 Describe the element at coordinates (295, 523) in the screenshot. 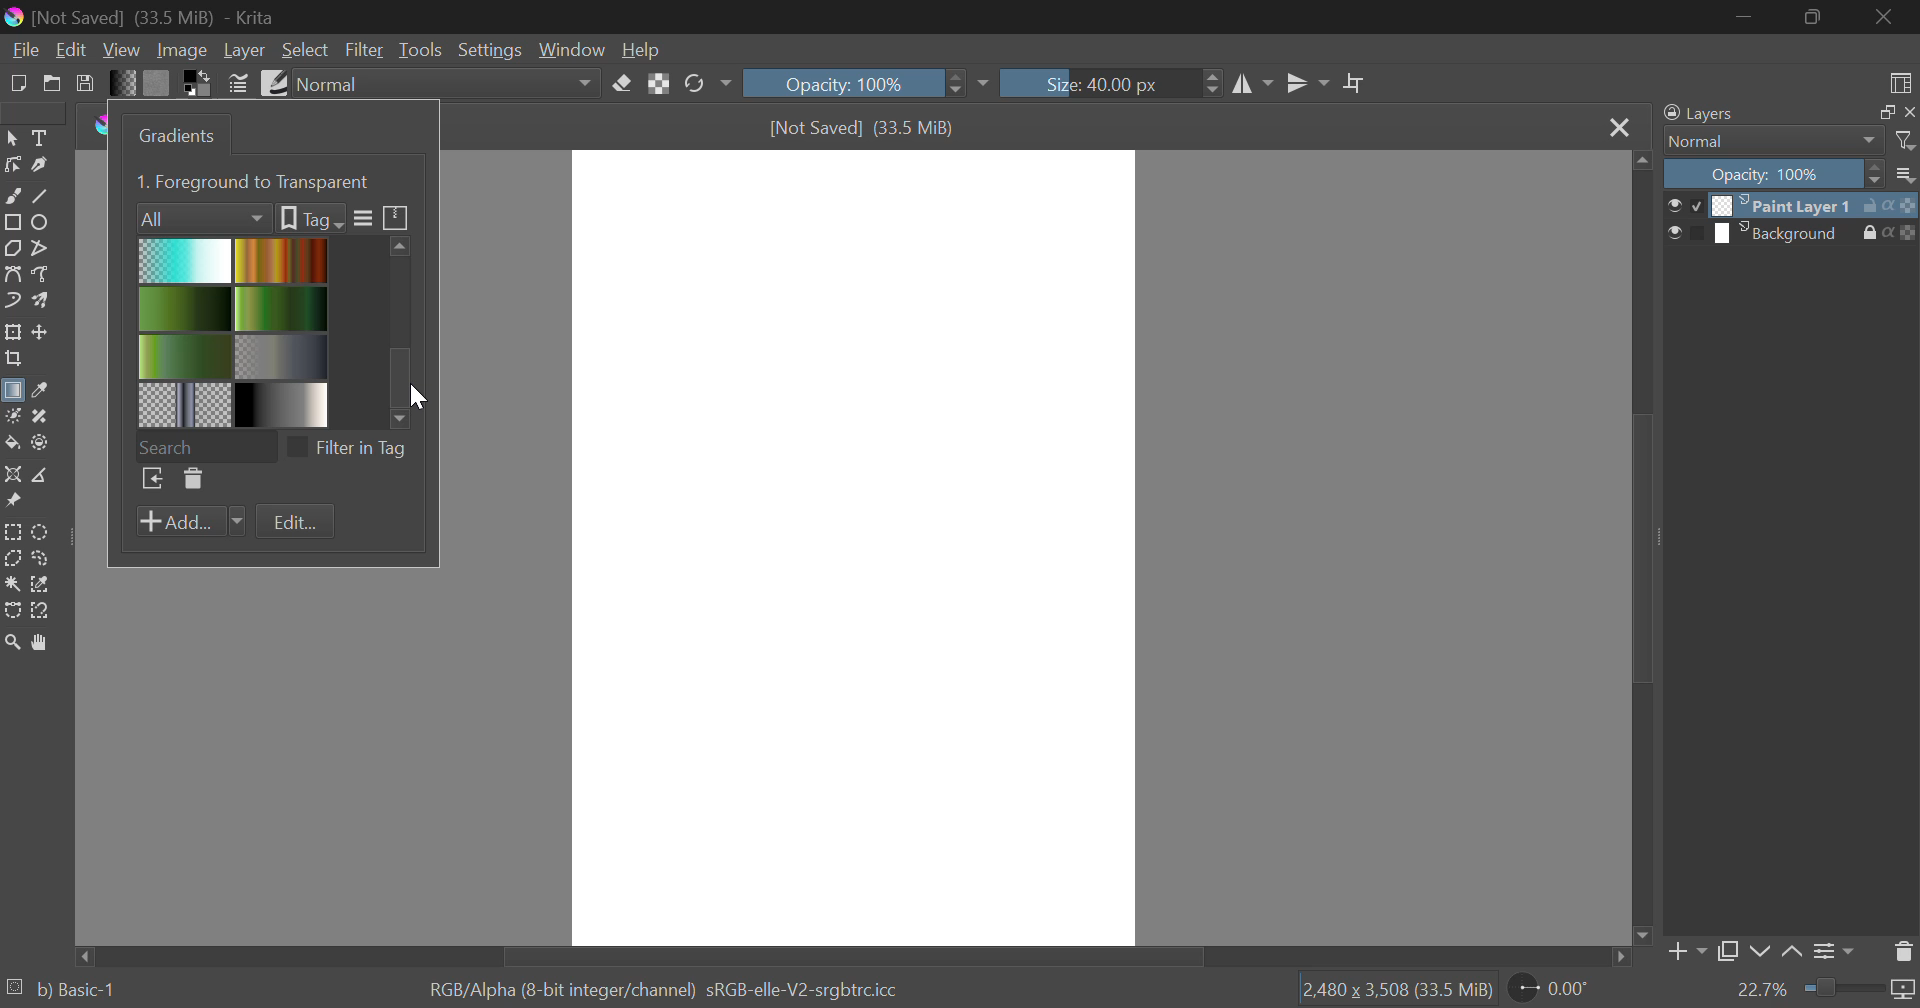

I see `Edit...` at that location.